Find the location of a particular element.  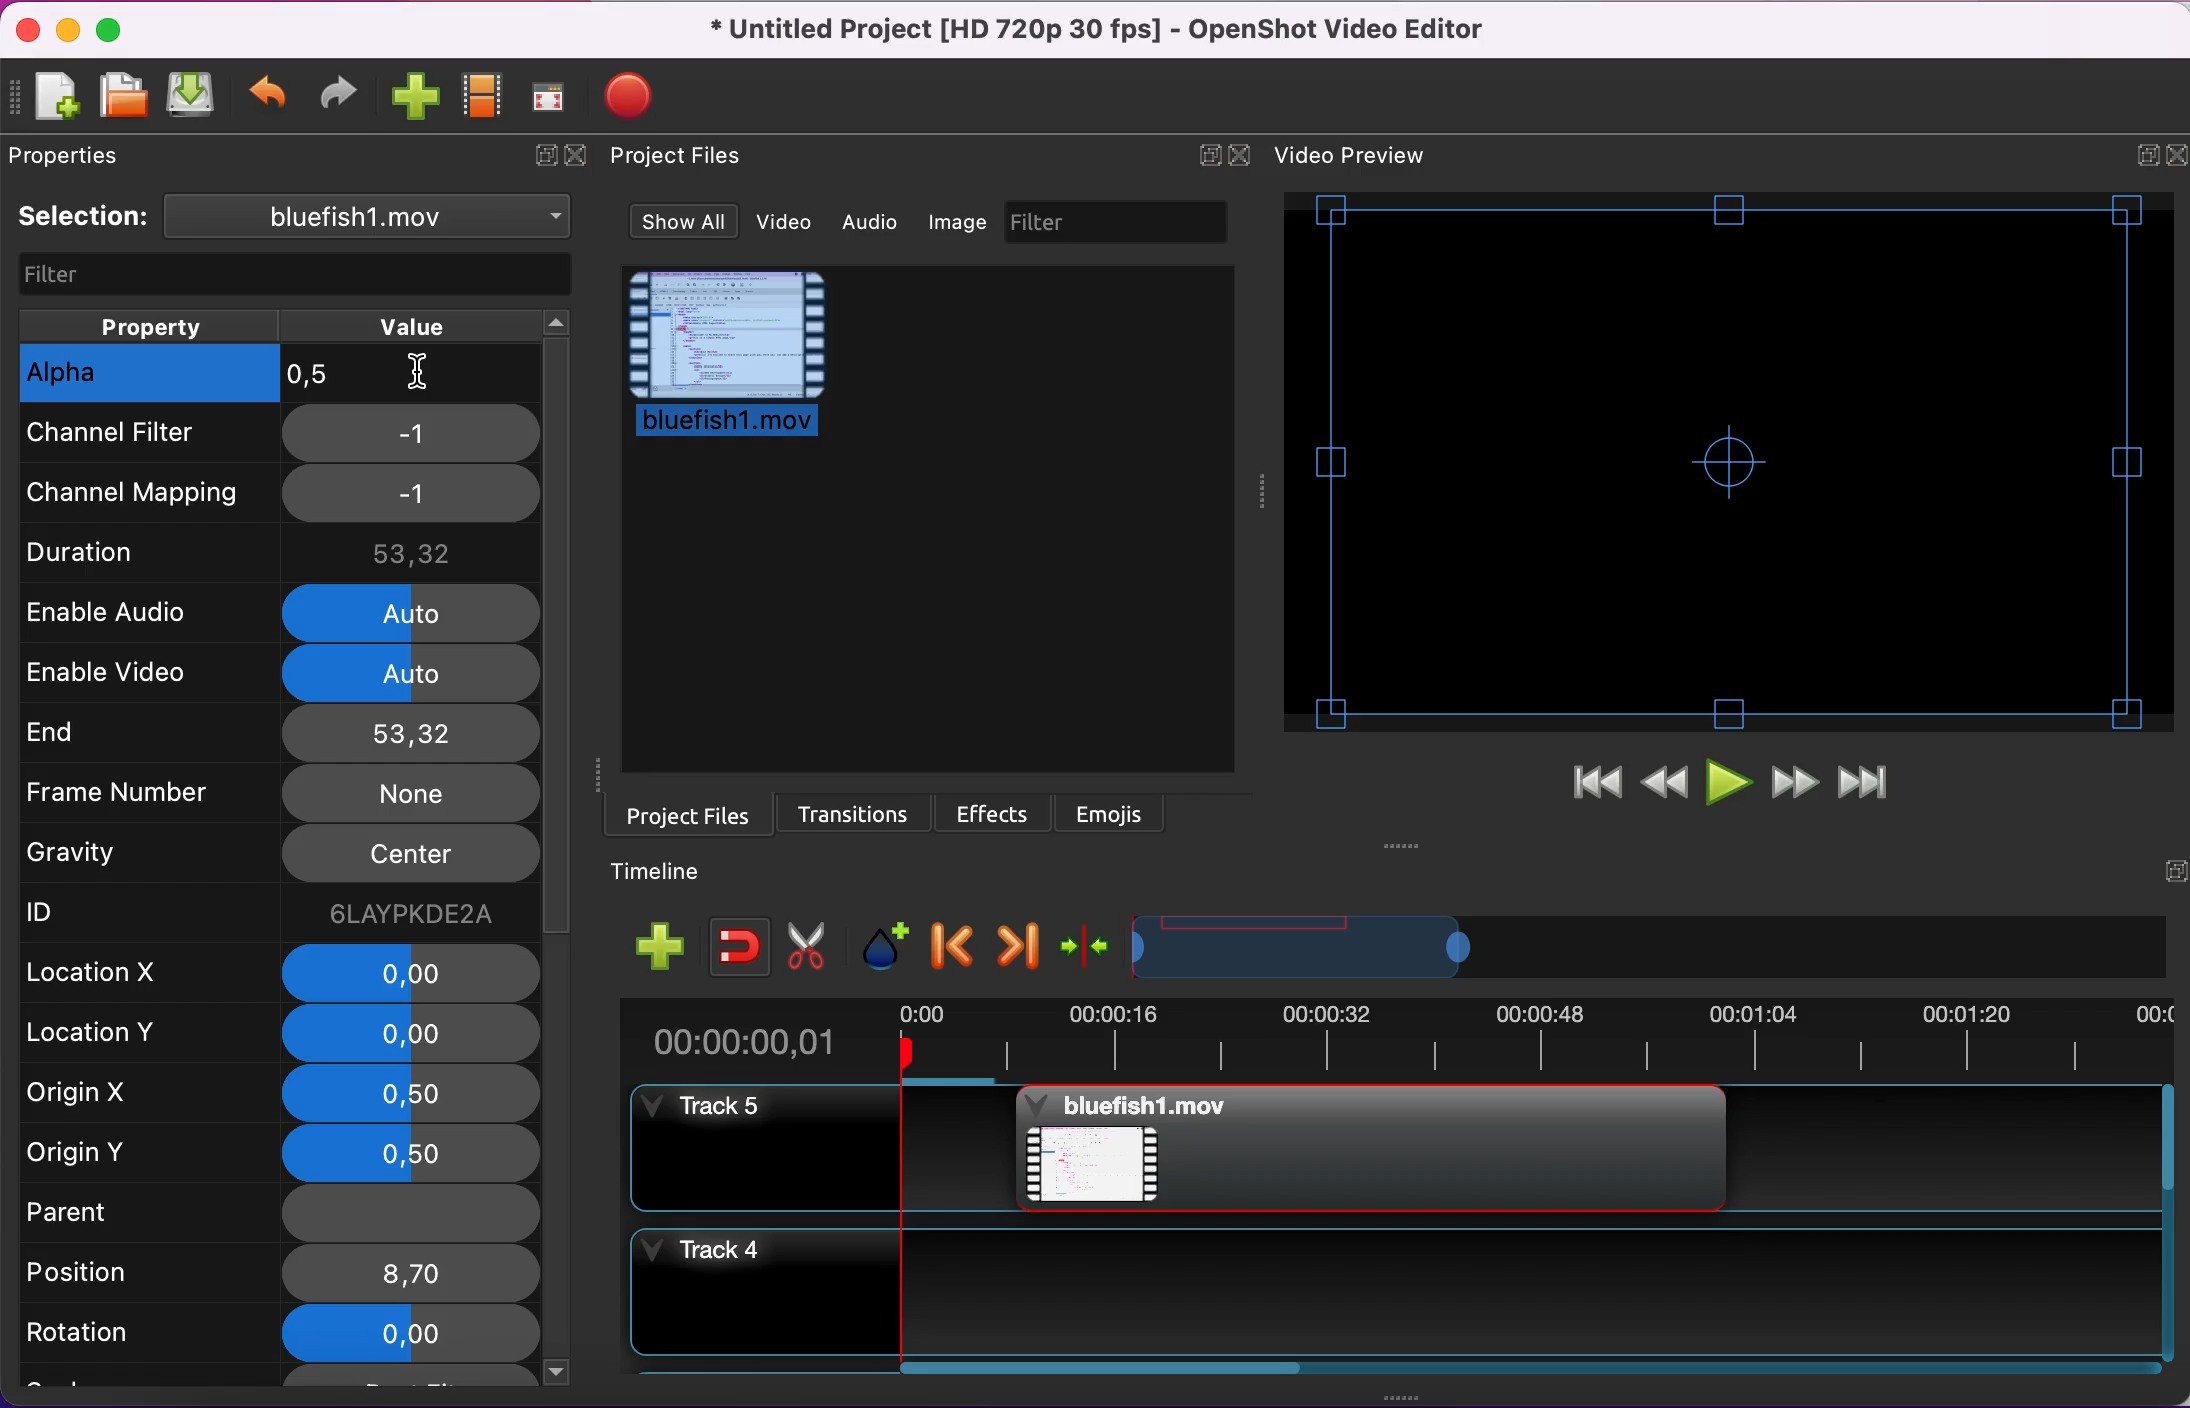

rigin x is located at coordinates (112, 1099).